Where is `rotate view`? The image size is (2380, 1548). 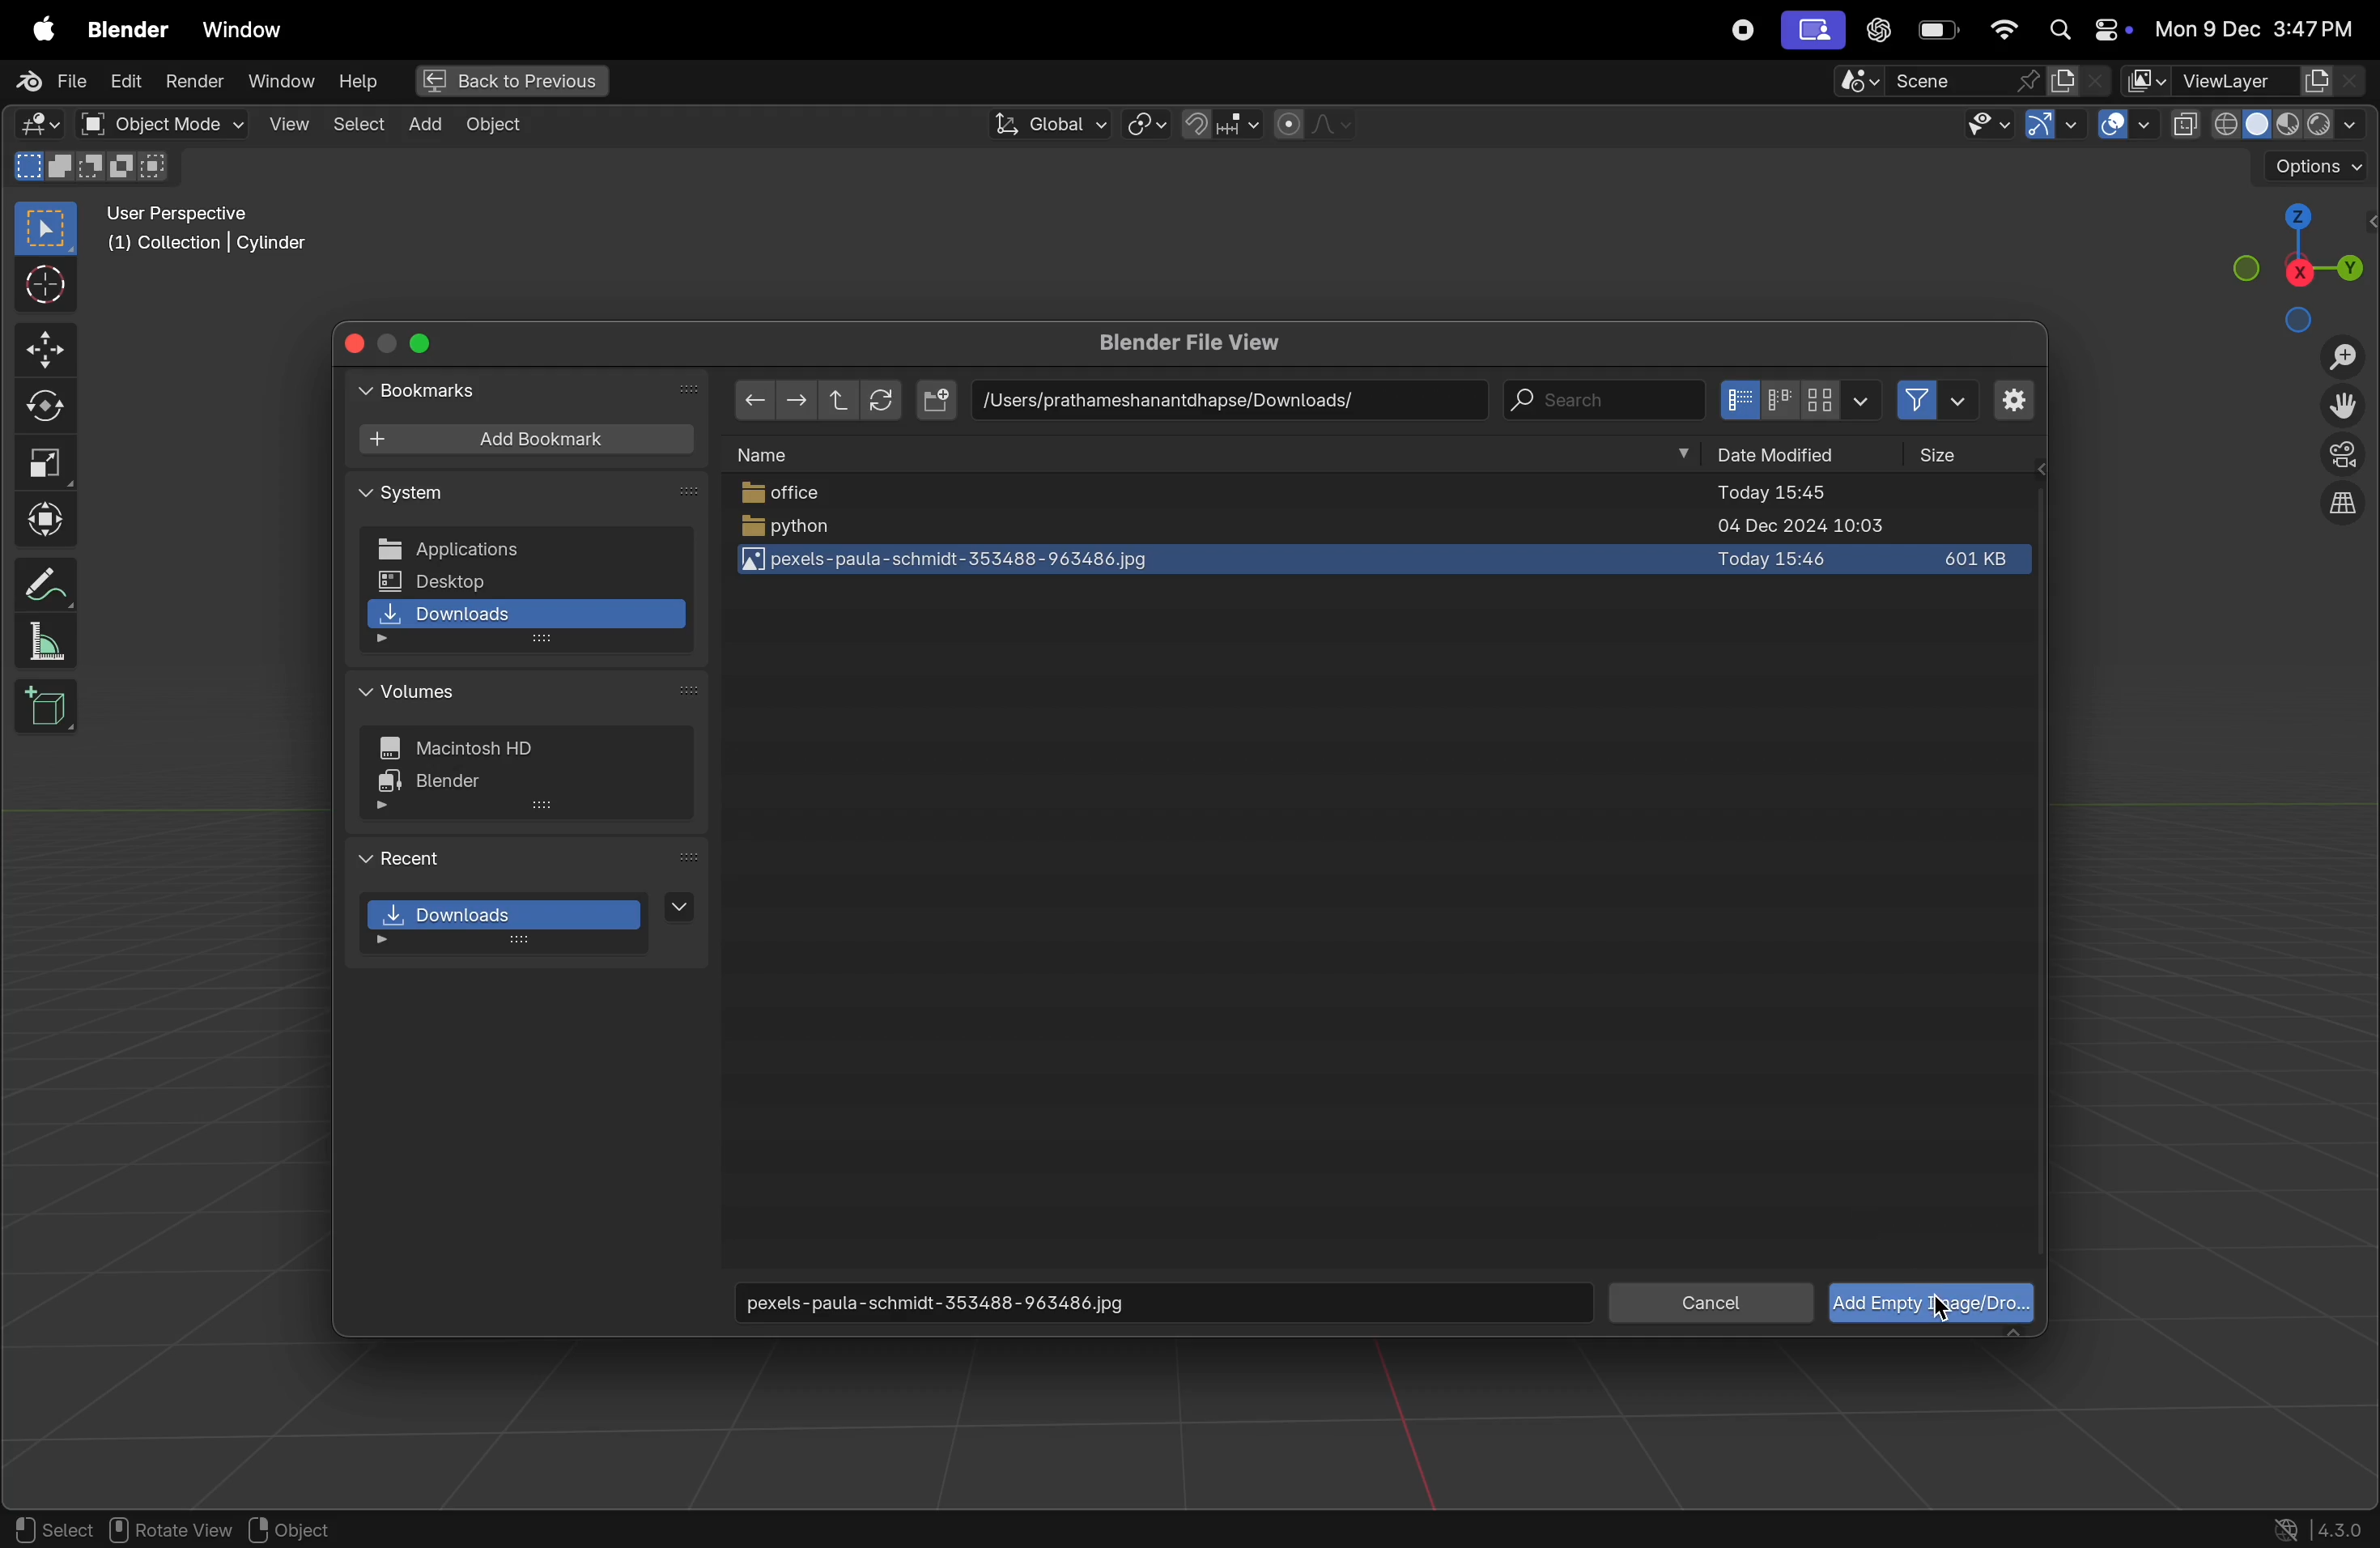 rotate view is located at coordinates (176, 1530).